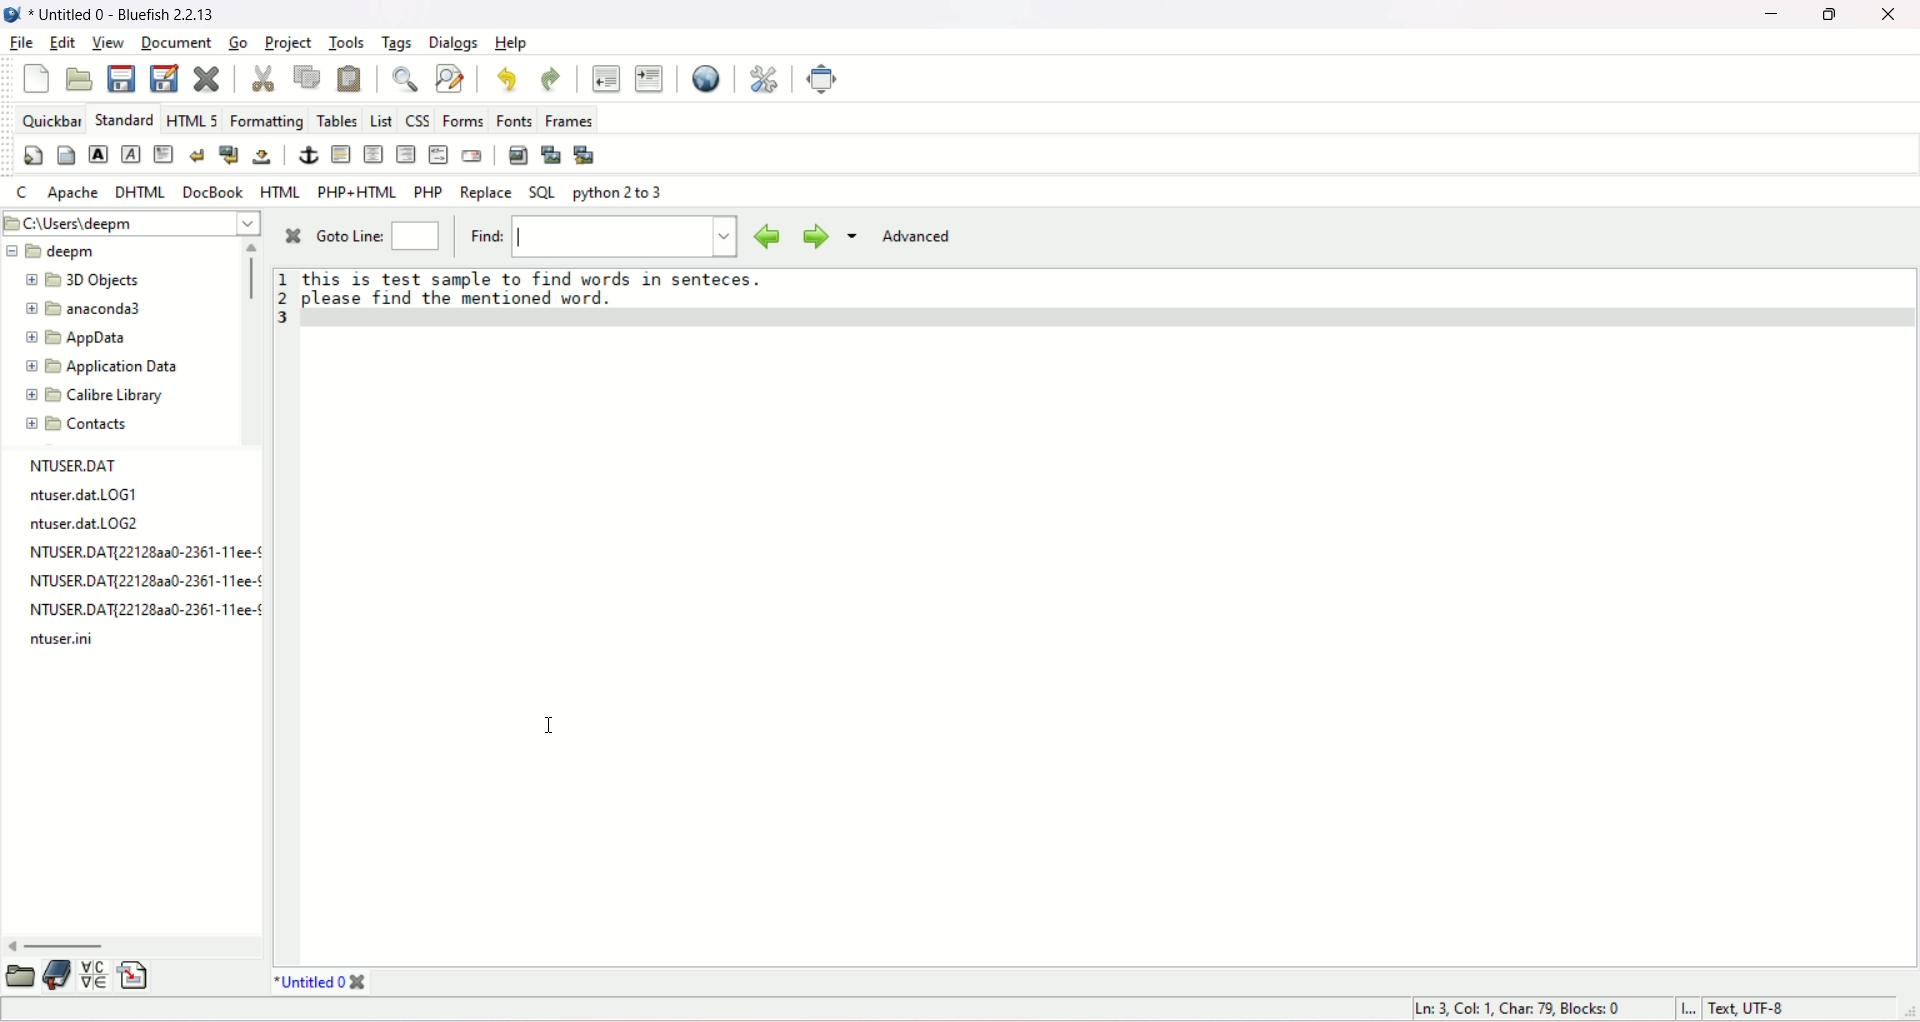  I want to click on cut, so click(262, 77).